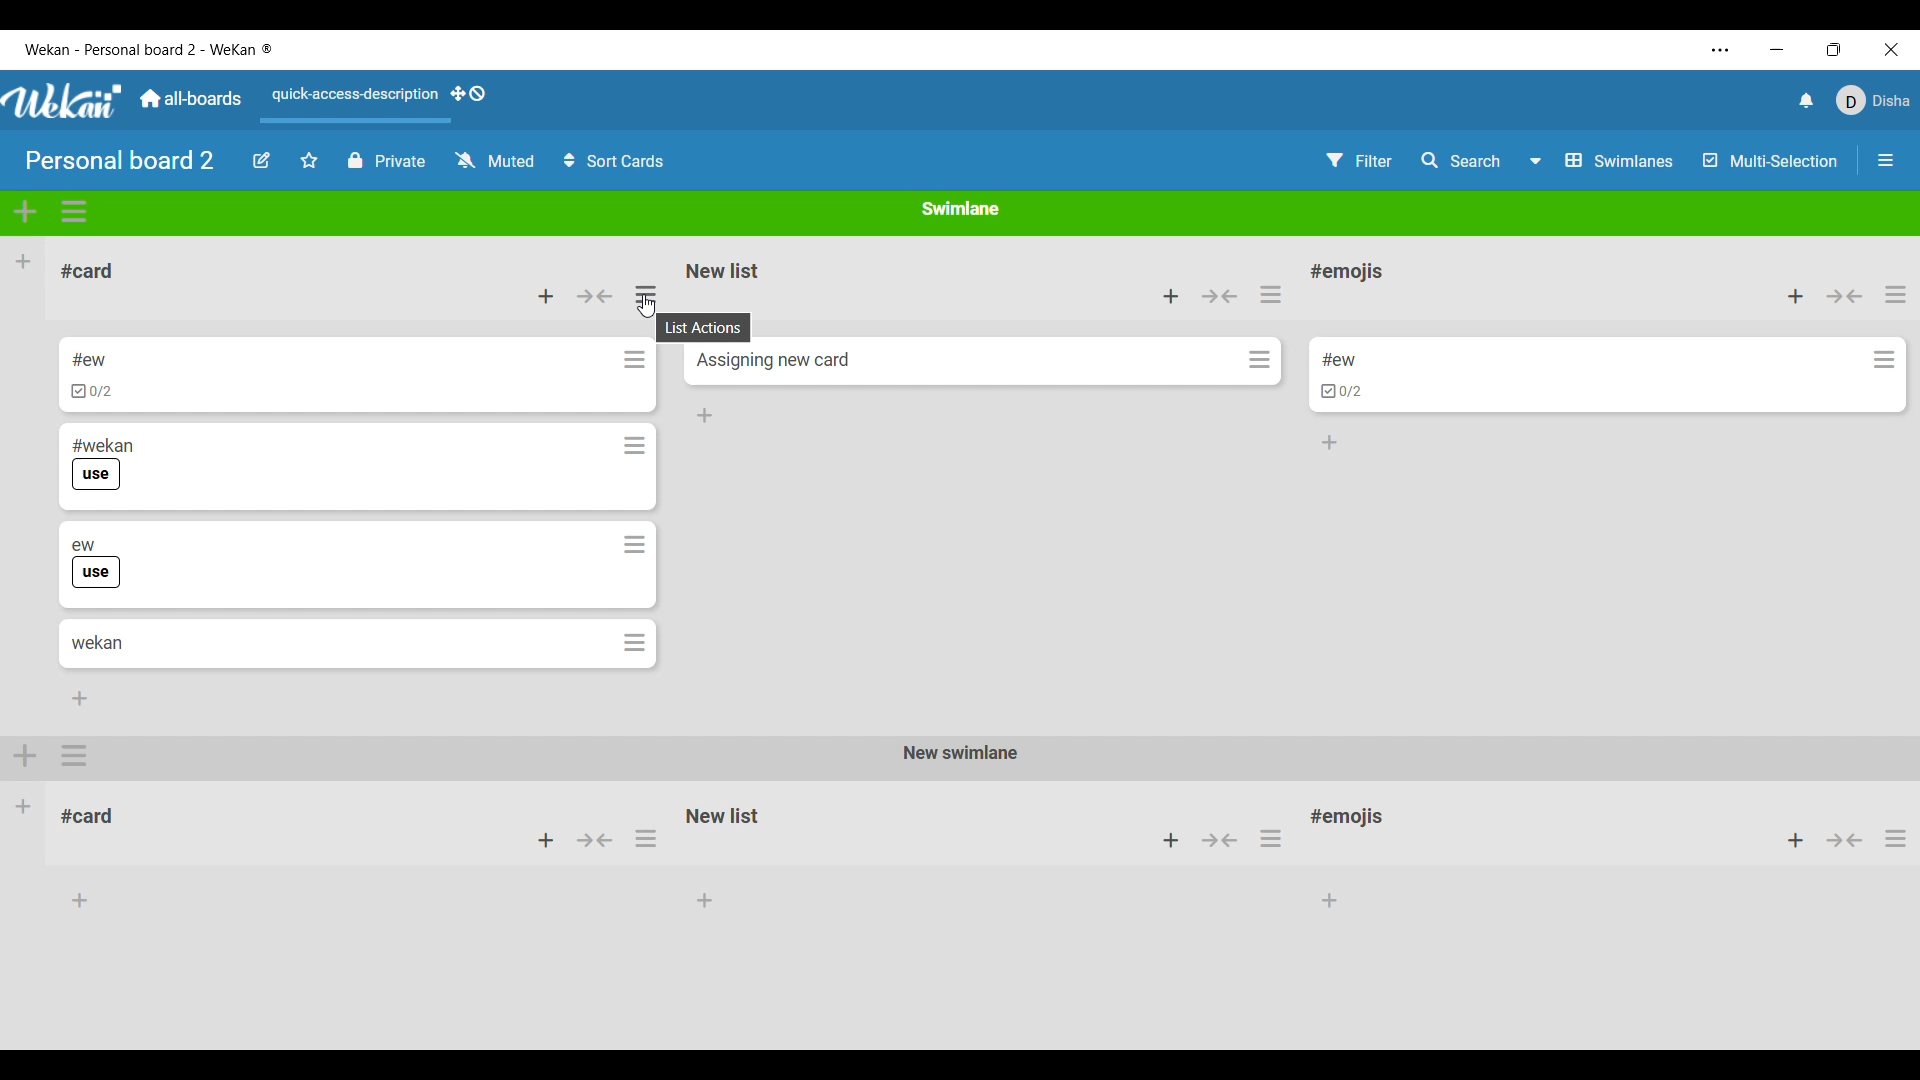 The image size is (1920, 1080). Describe the element at coordinates (1347, 272) in the screenshot. I see `List title` at that location.